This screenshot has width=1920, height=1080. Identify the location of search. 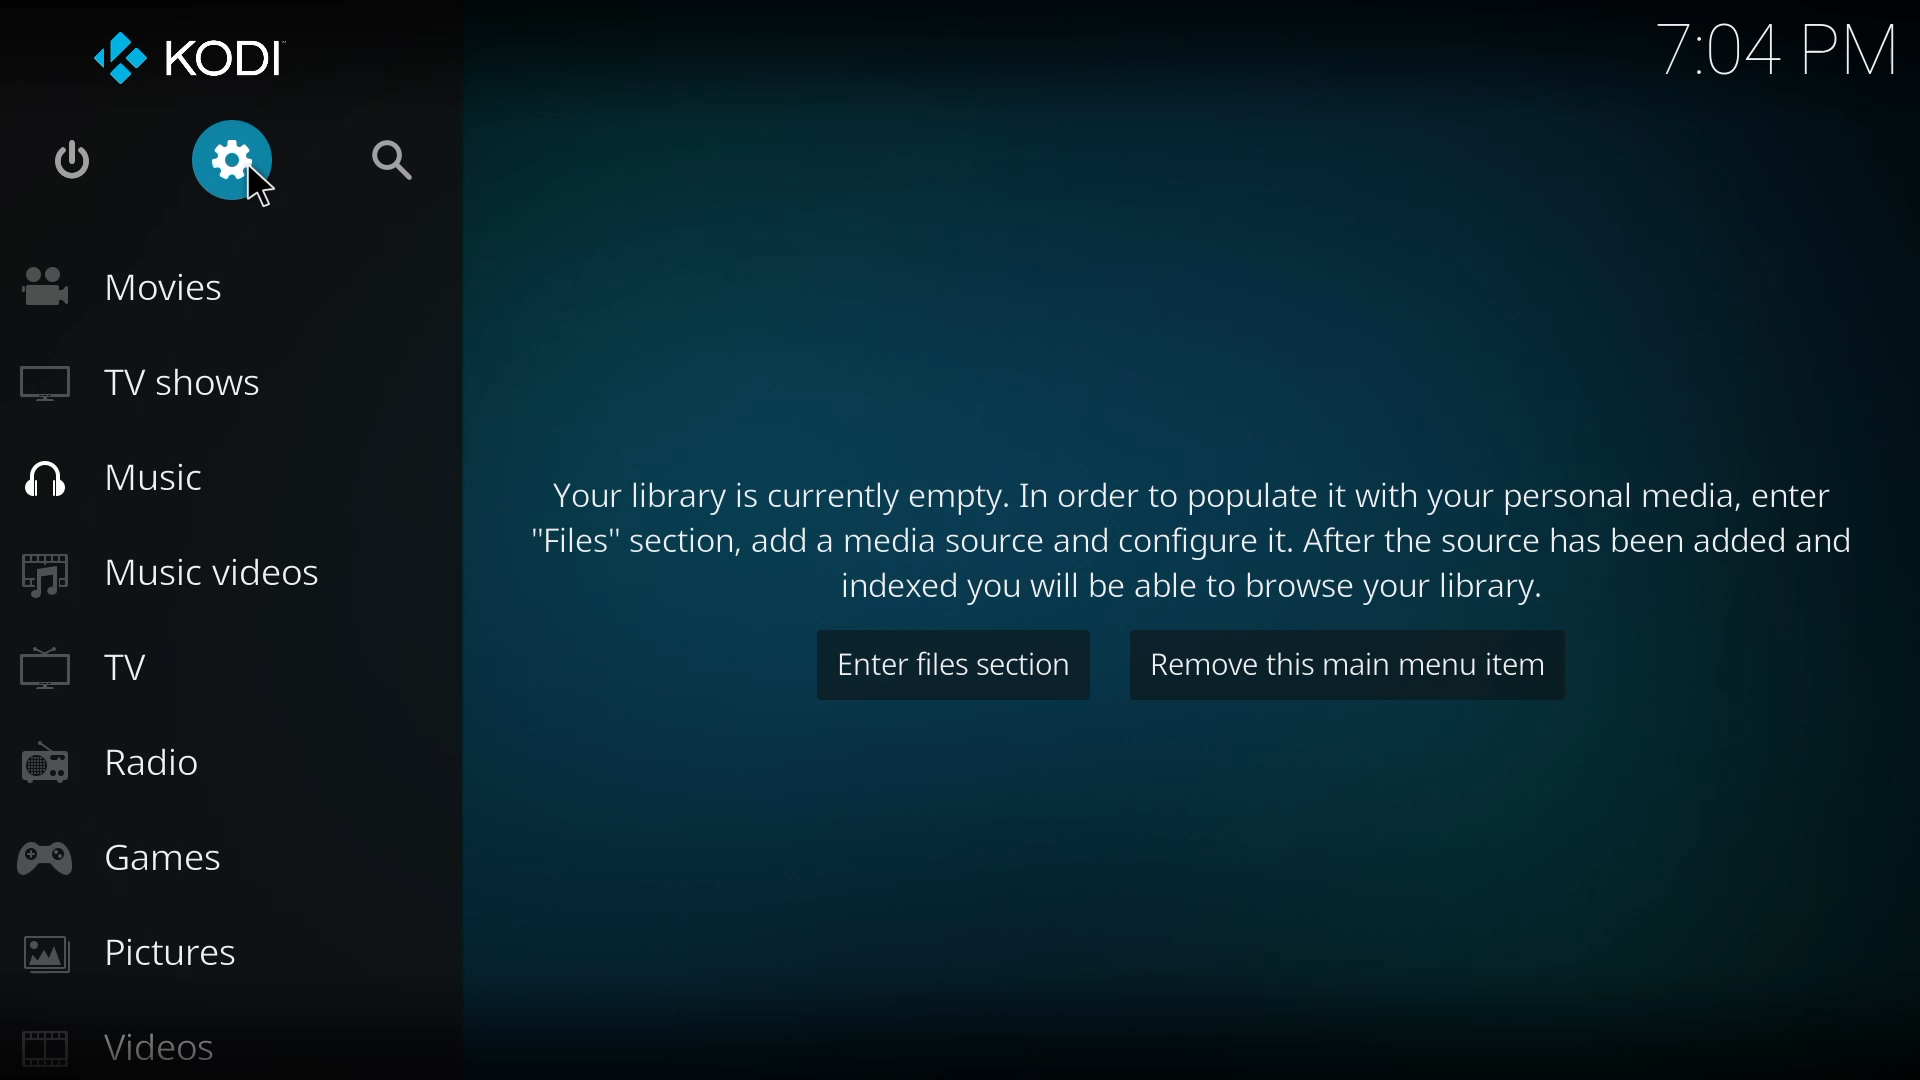
(390, 166).